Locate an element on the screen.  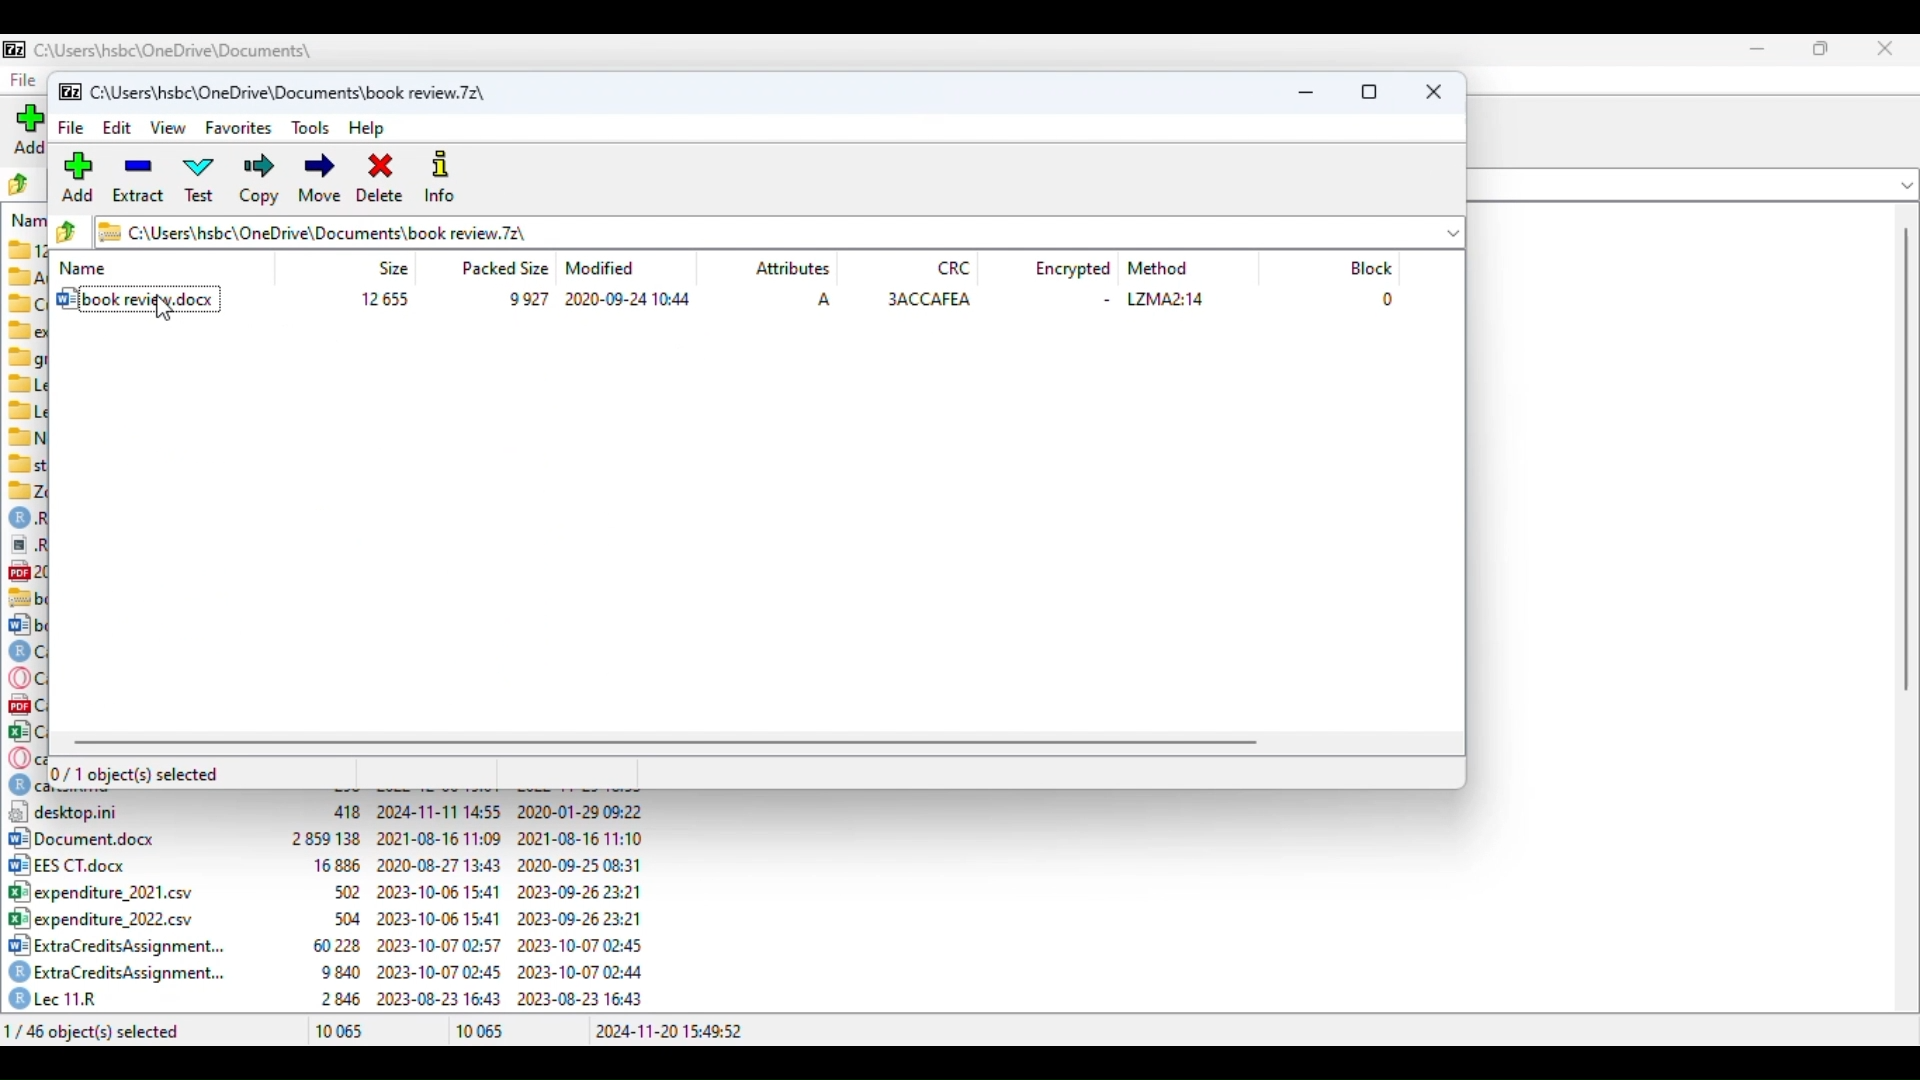
move is located at coordinates (322, 180).